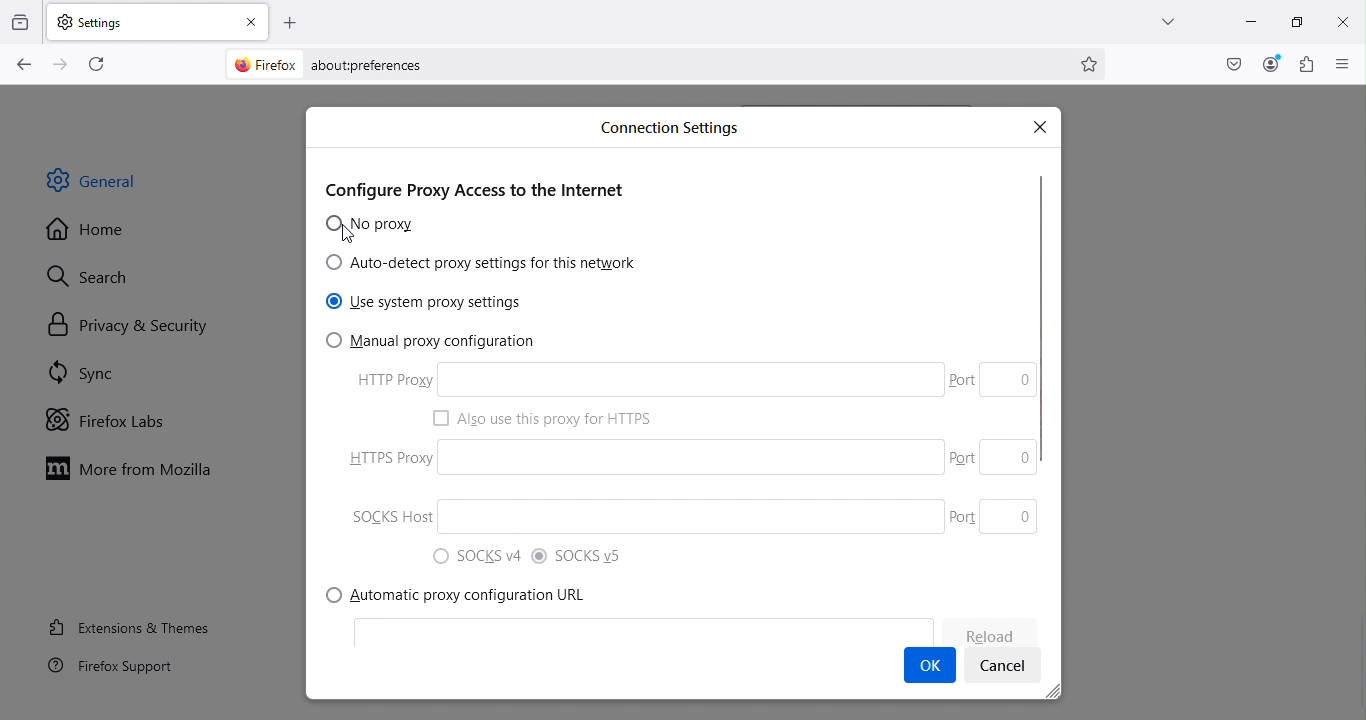  Describe the element at coordinates (465, 595) in the screenshot. I see `Automatic proxy configuration URL` at that location.